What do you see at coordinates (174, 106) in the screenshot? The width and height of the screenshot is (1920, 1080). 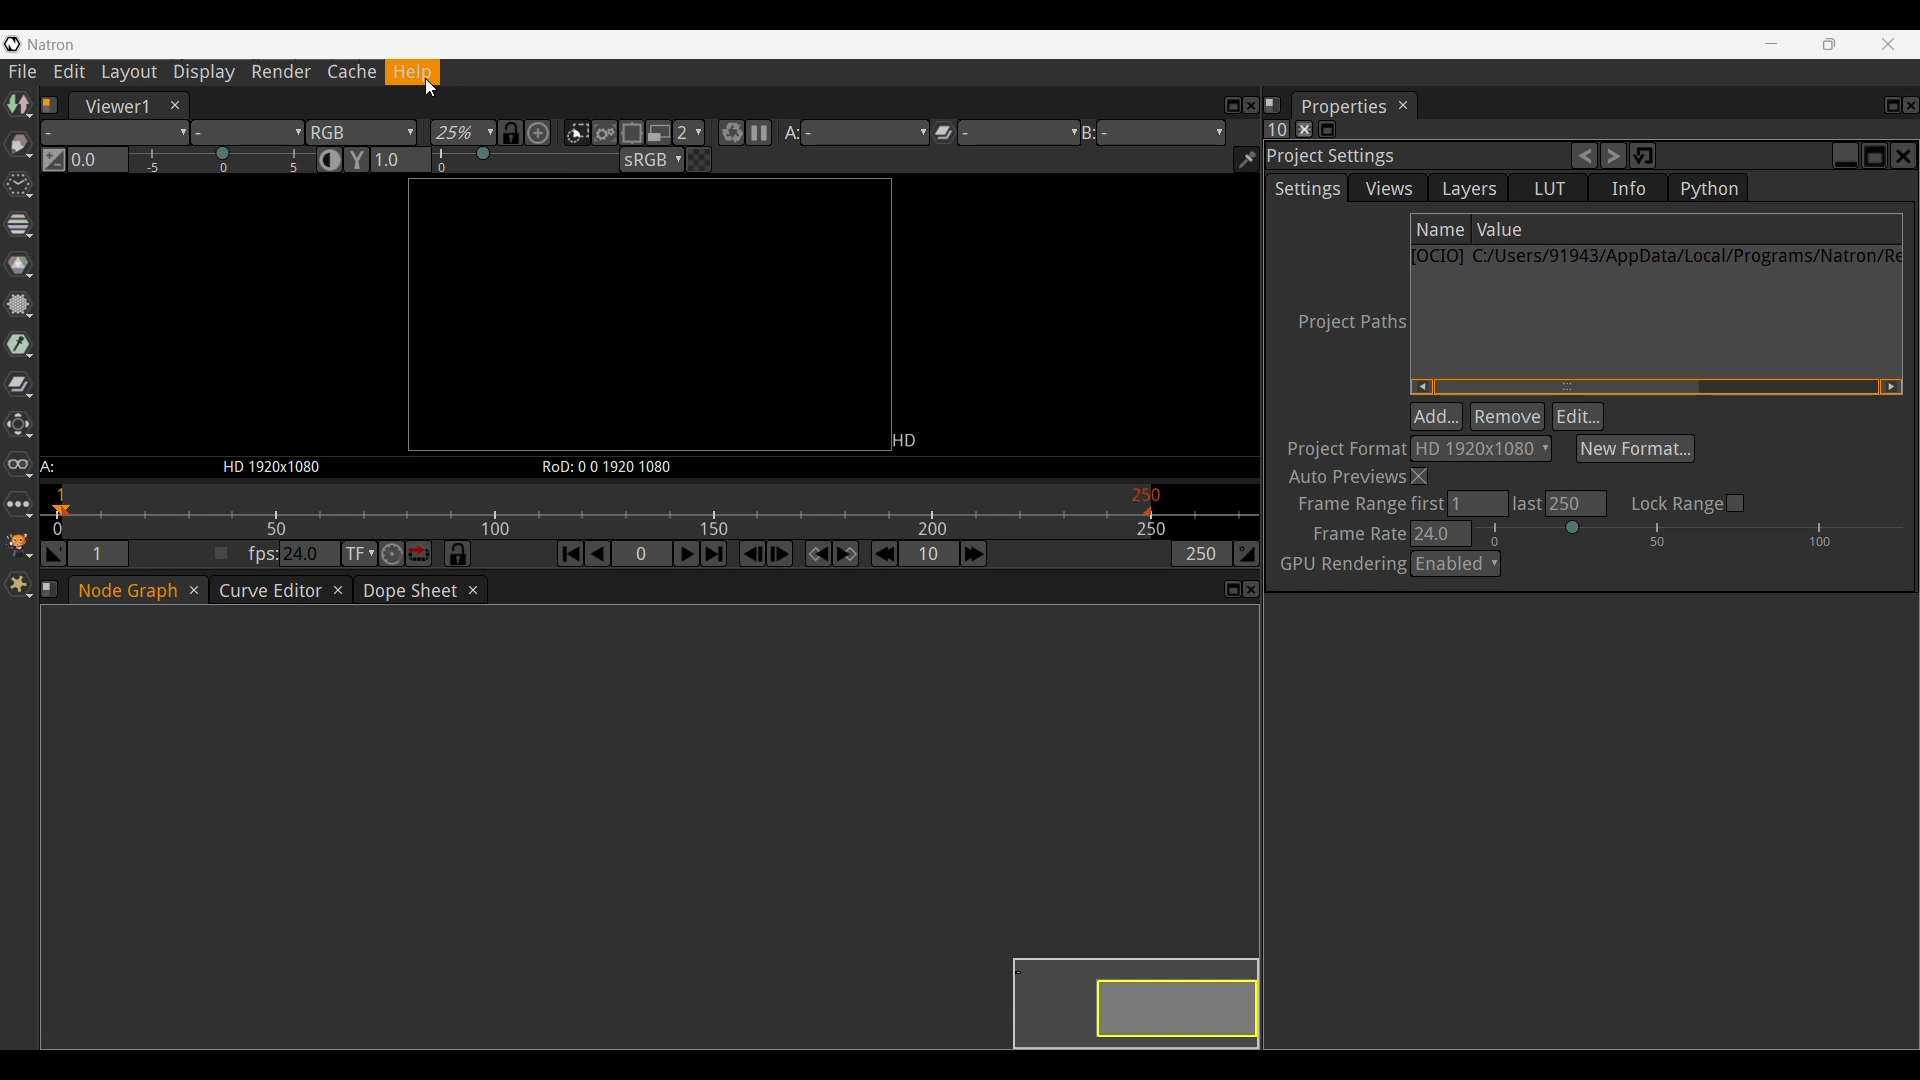 I see `Close` at bounding box center [174, 106].